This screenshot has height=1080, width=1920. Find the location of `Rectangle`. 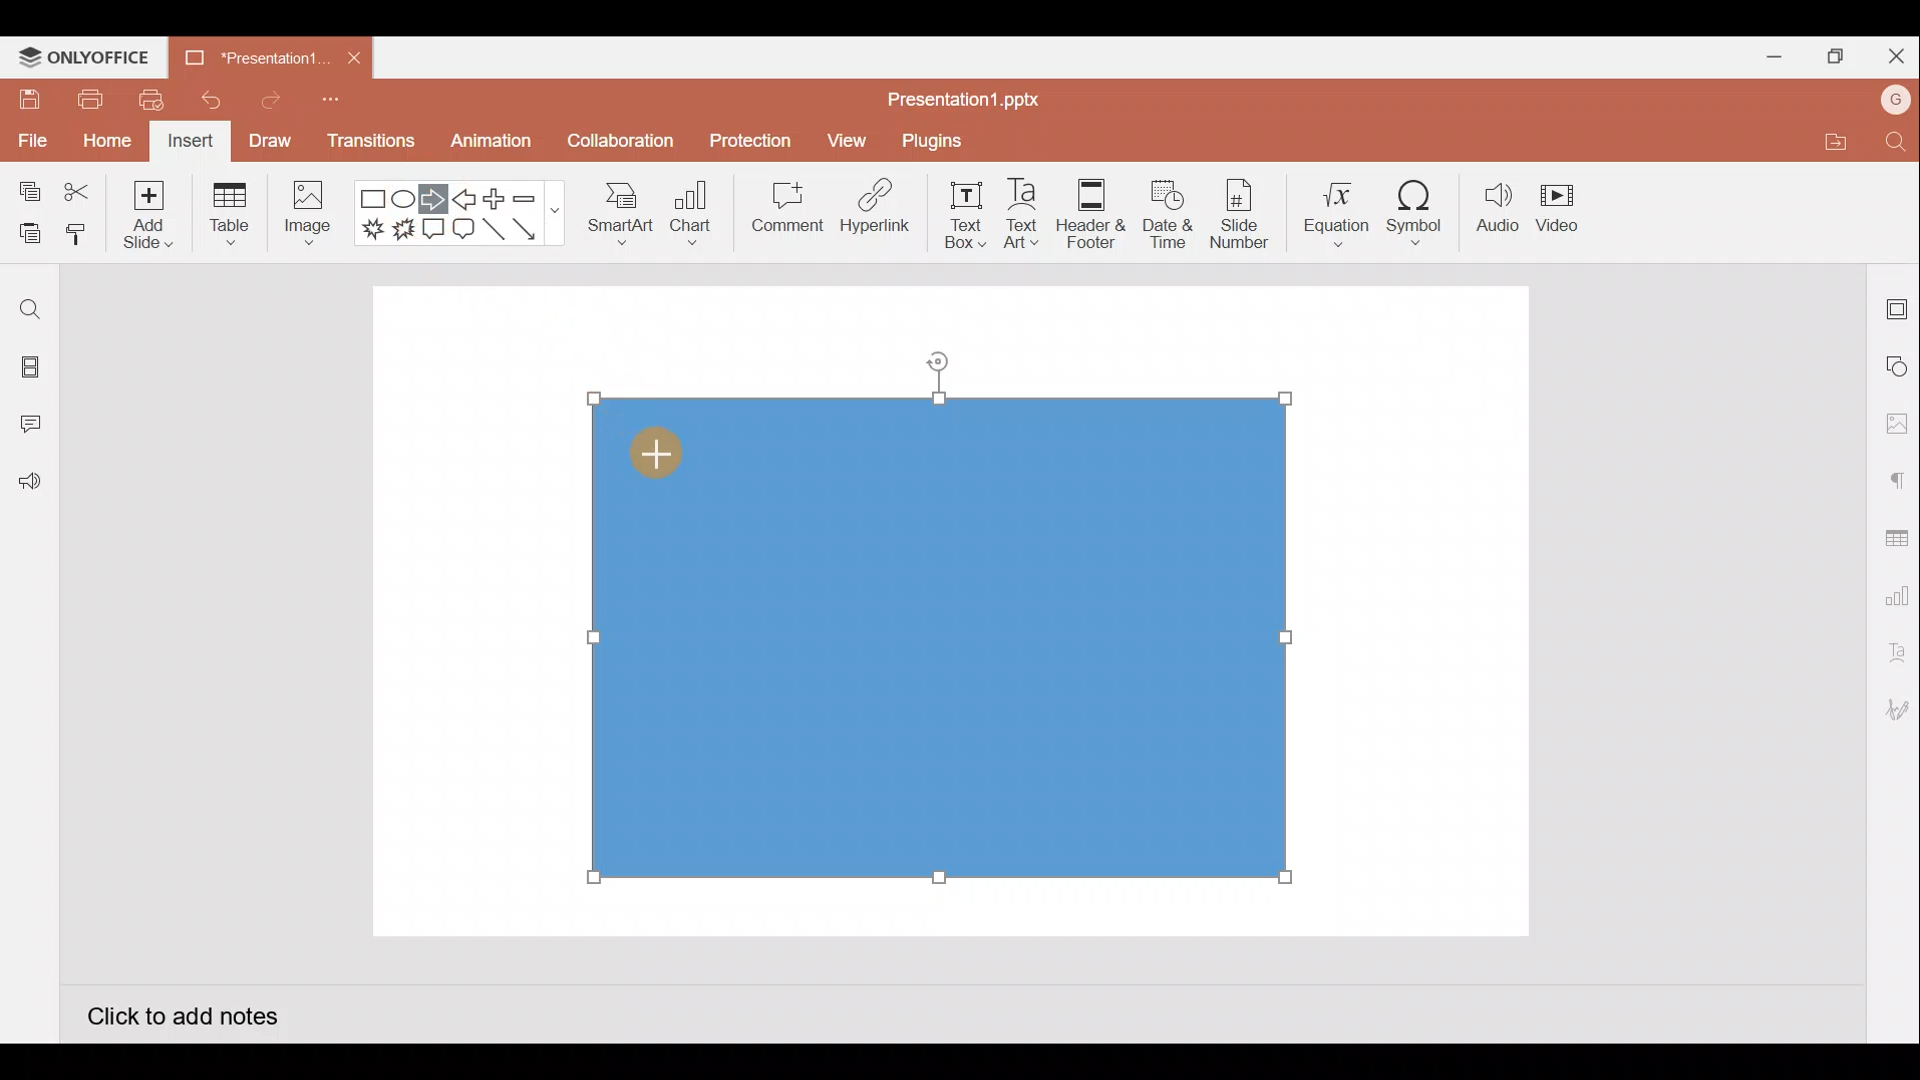

Rectangle is located at coordinates (374, 200).